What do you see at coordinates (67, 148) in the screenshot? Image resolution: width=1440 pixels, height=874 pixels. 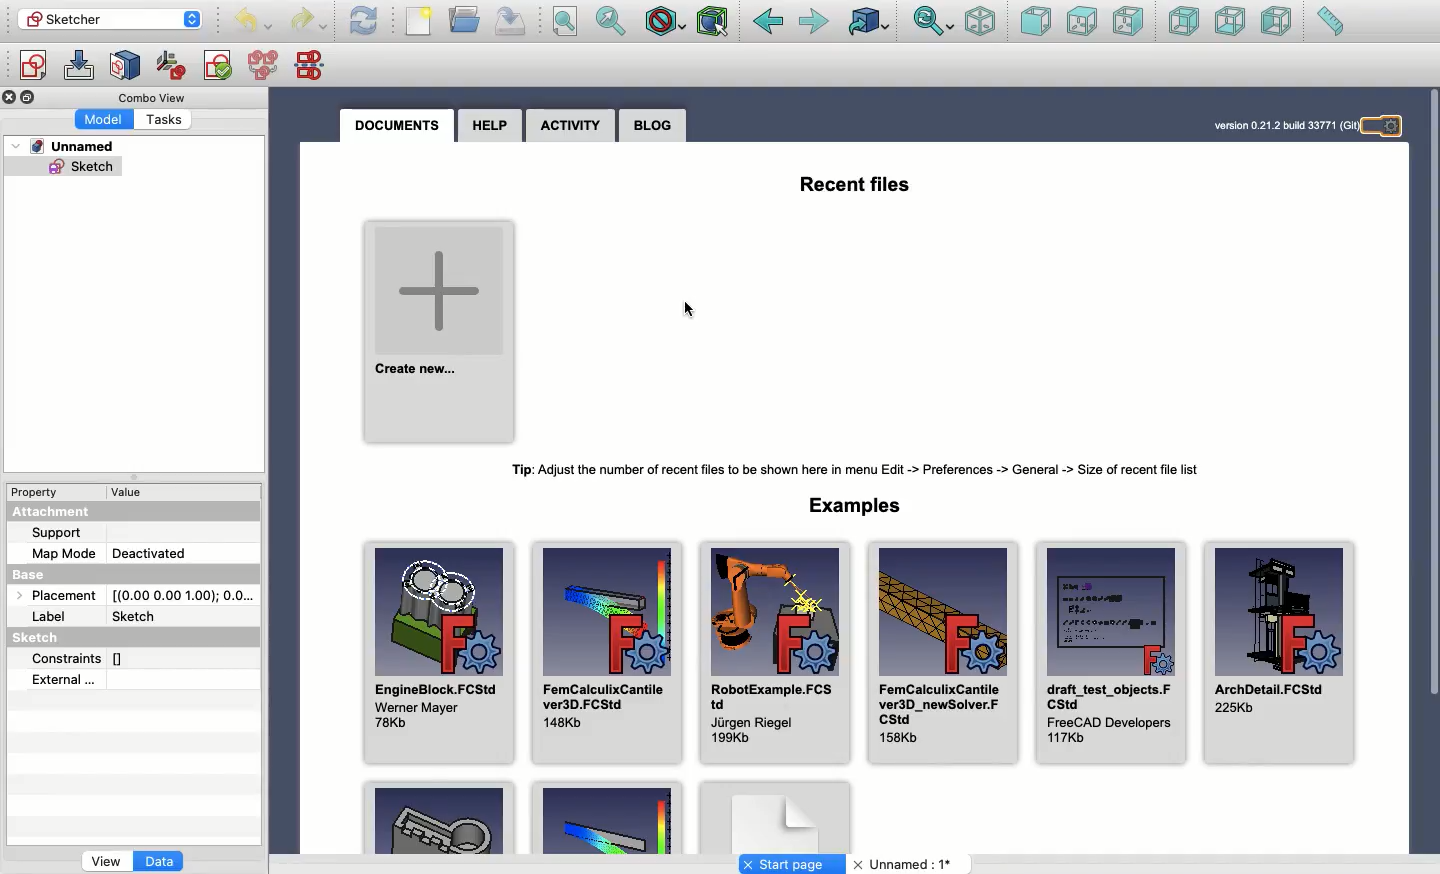 I see `Unnamed` at bounding box center [67, 148].